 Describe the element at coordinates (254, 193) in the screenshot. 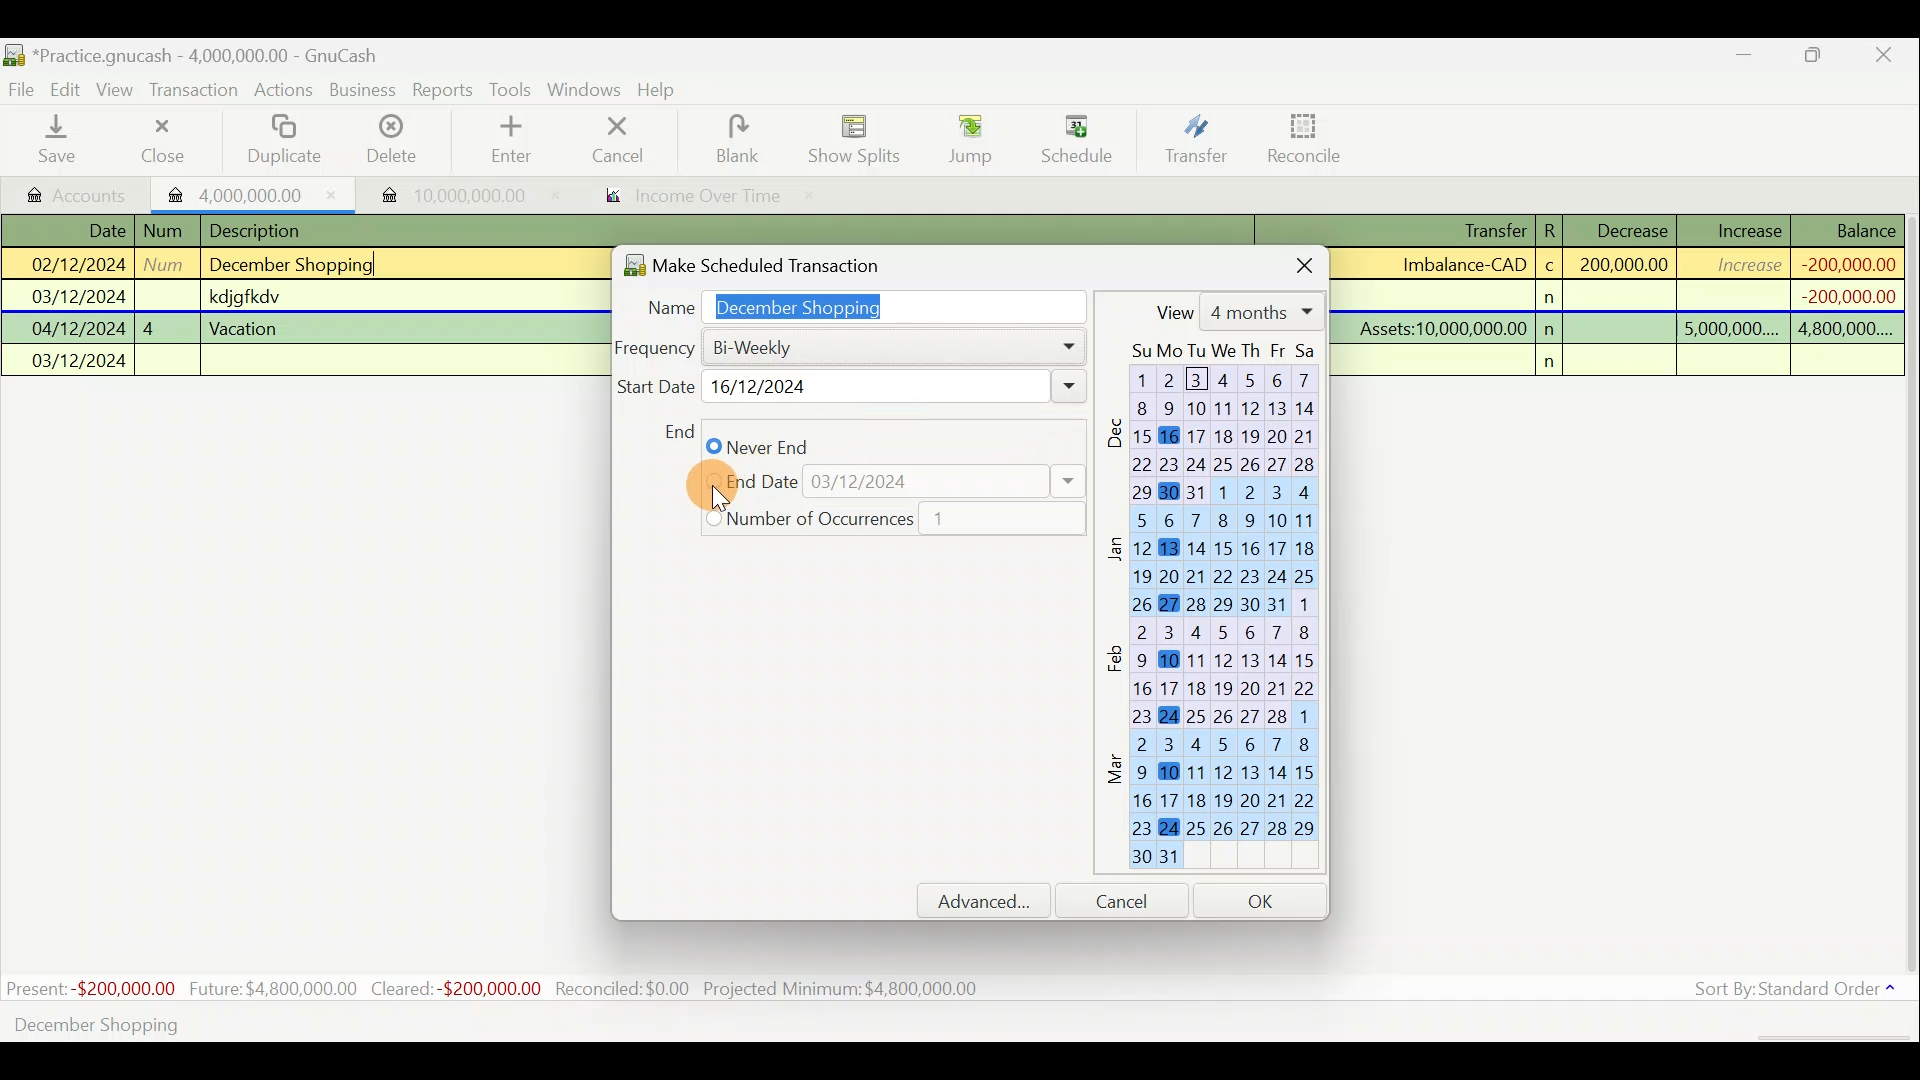

I see `Imported transaction 1` at that location.